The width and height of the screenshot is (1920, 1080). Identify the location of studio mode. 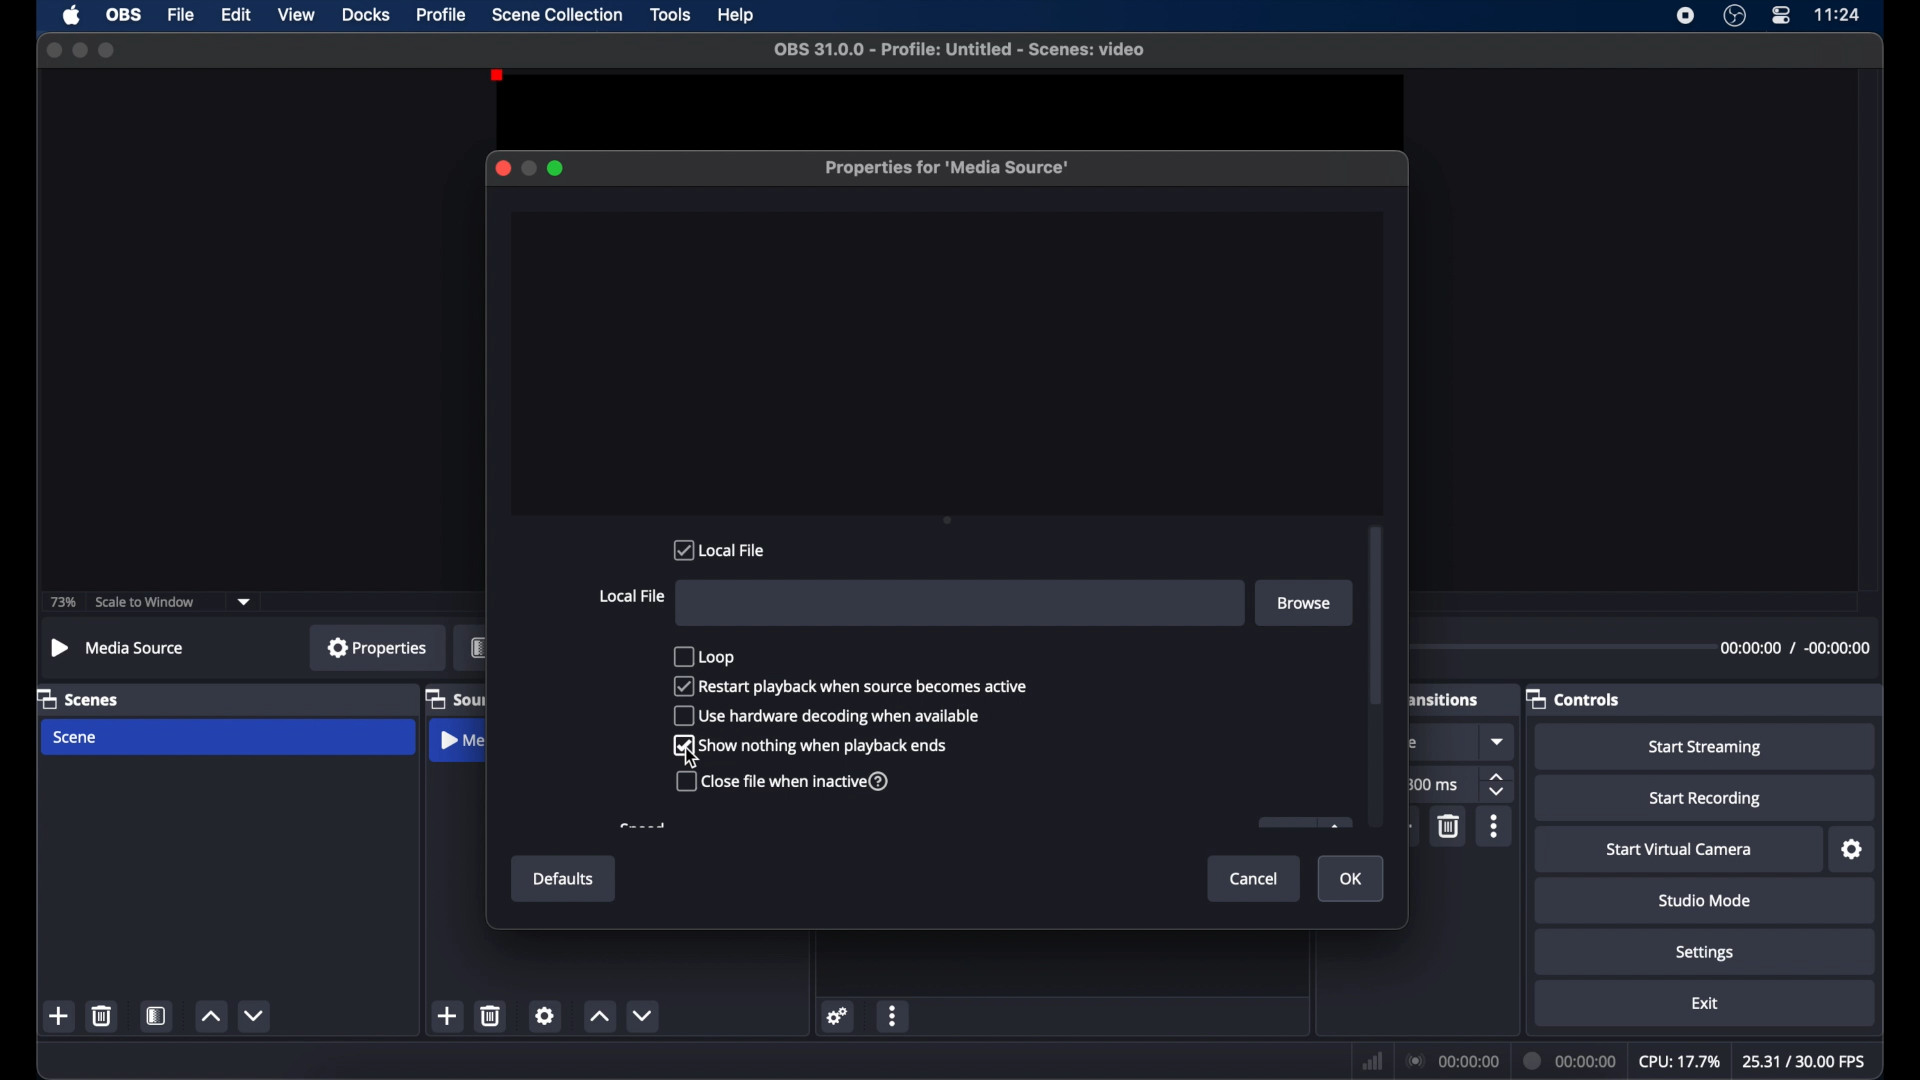
(1705, 901).